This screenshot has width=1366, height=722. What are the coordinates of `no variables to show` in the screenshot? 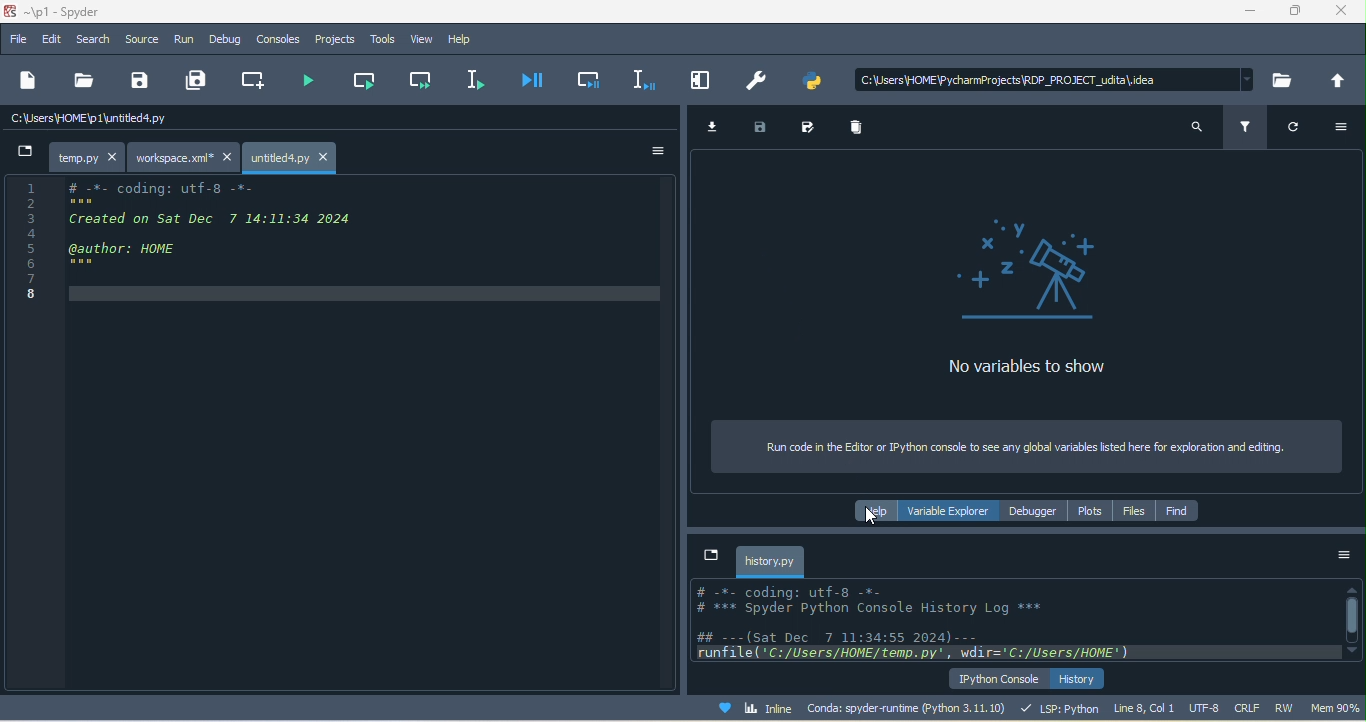 It's located at (1010, 293).